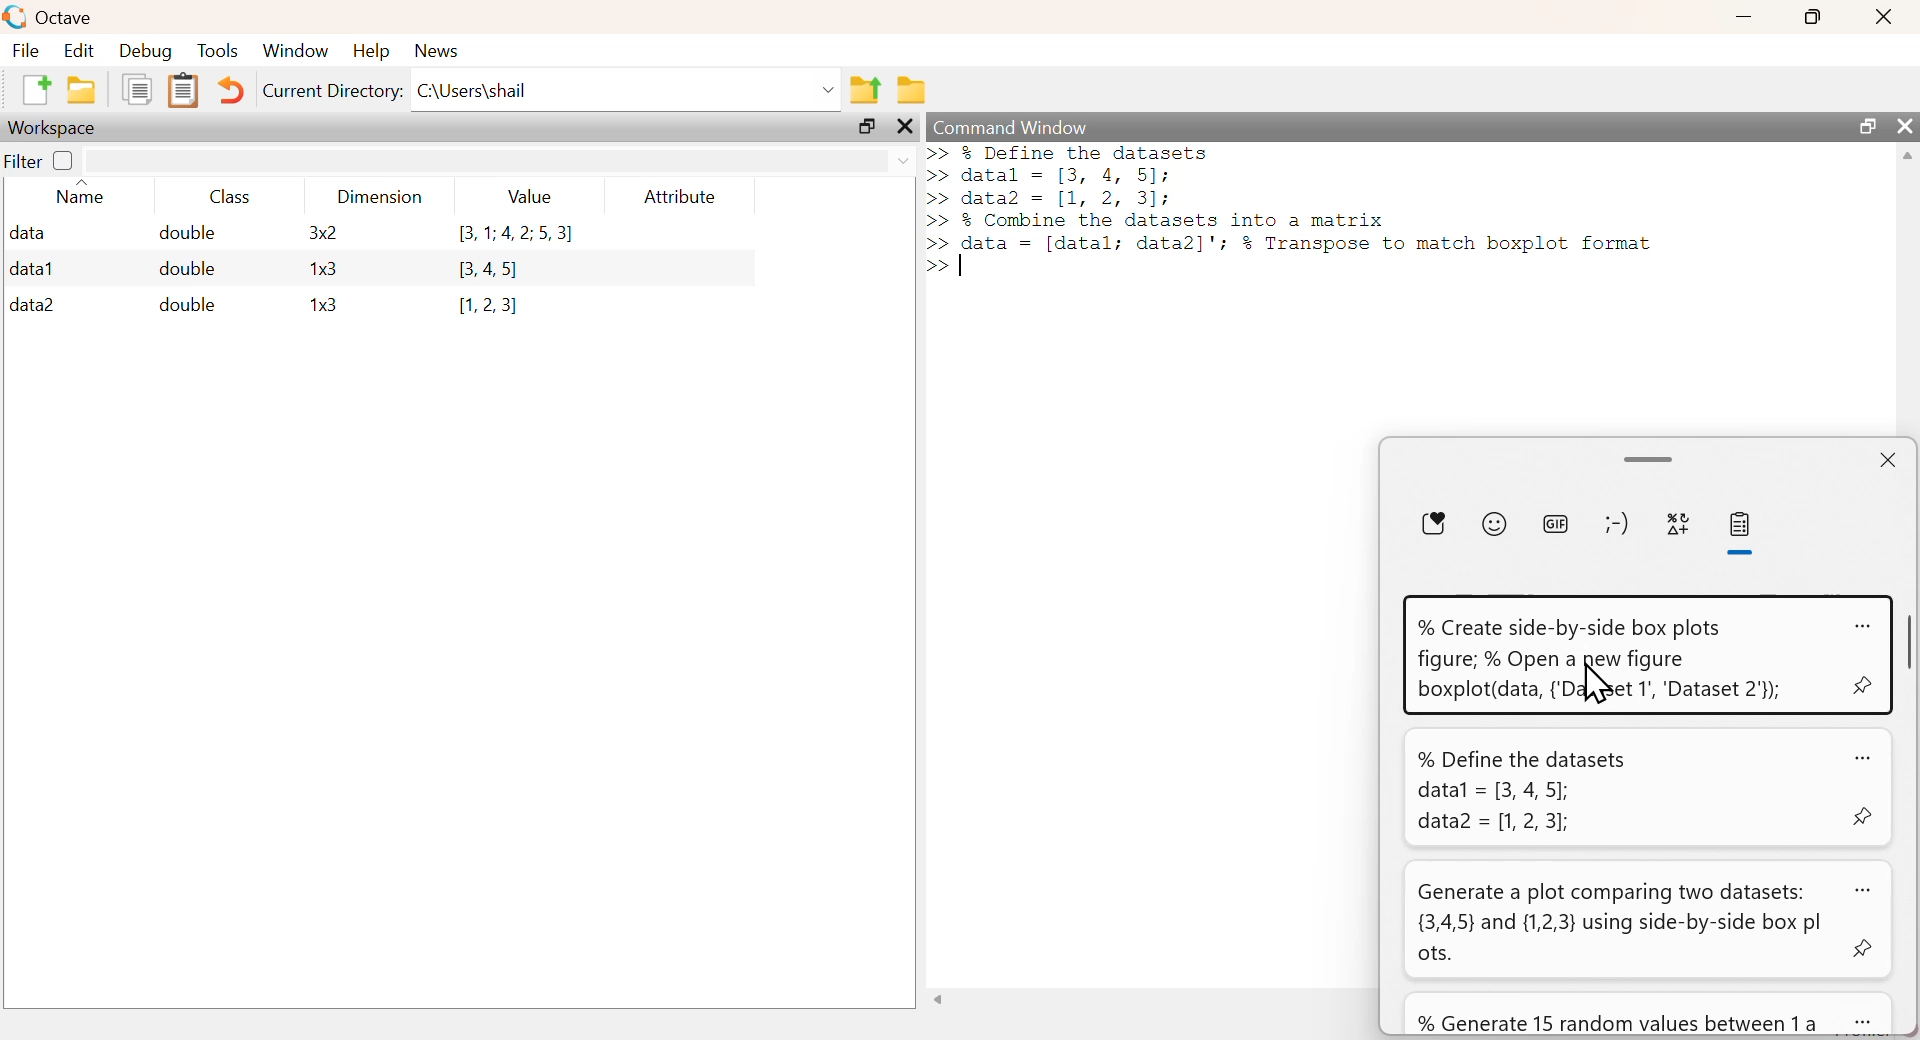  What do you see at coordinates (78, 51) in the screenshot?
I see `Edit` at bounding box center [78, 51].